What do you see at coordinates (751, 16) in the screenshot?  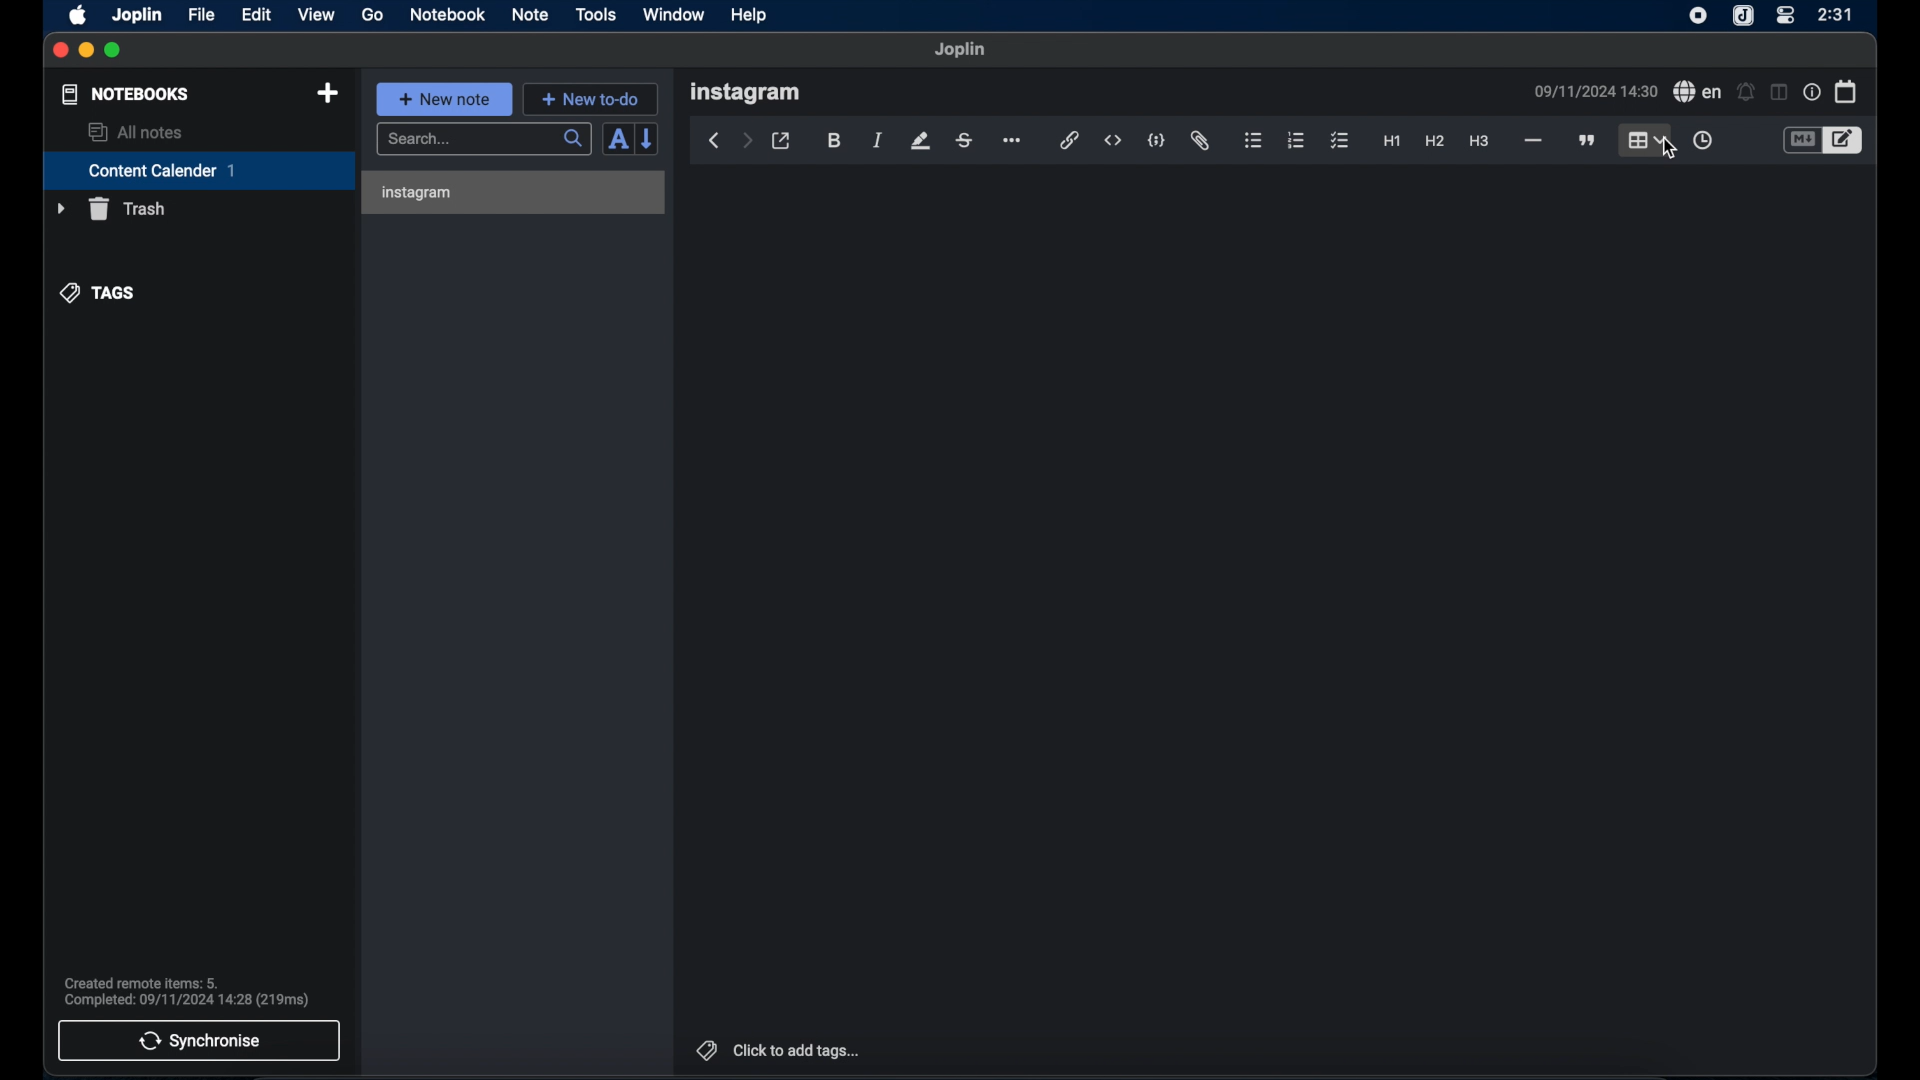 I see `help` at bounding box center [751, 16].